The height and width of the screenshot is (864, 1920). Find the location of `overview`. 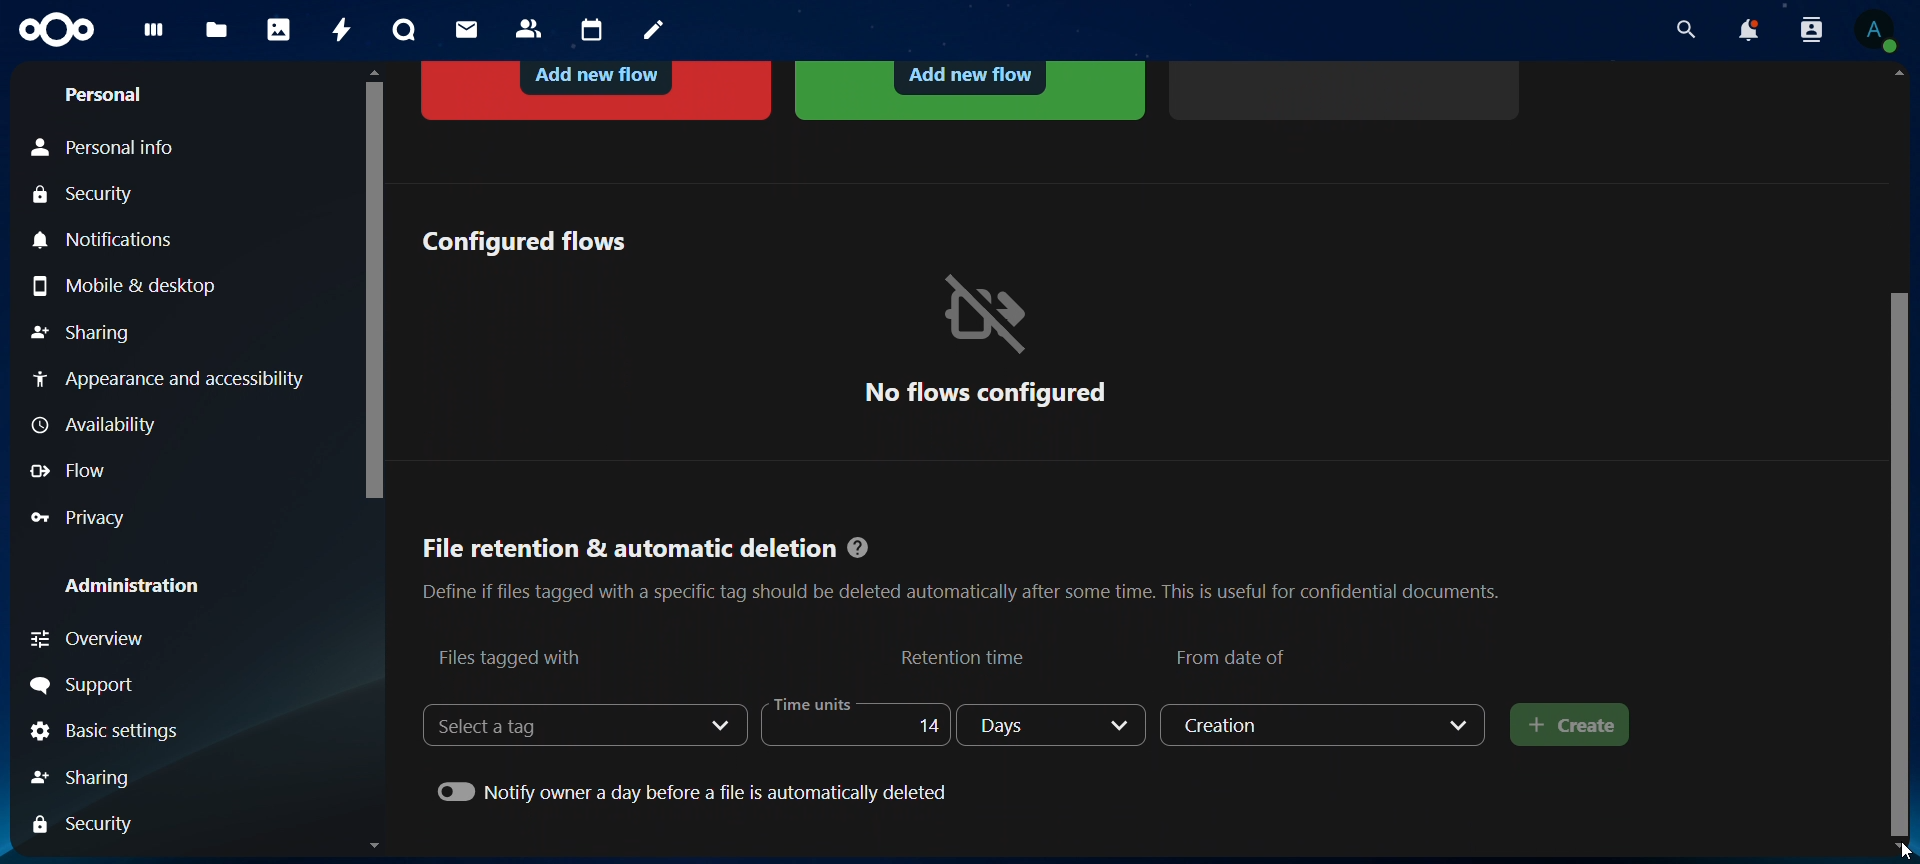

overview is located at coordinates (127, 639).